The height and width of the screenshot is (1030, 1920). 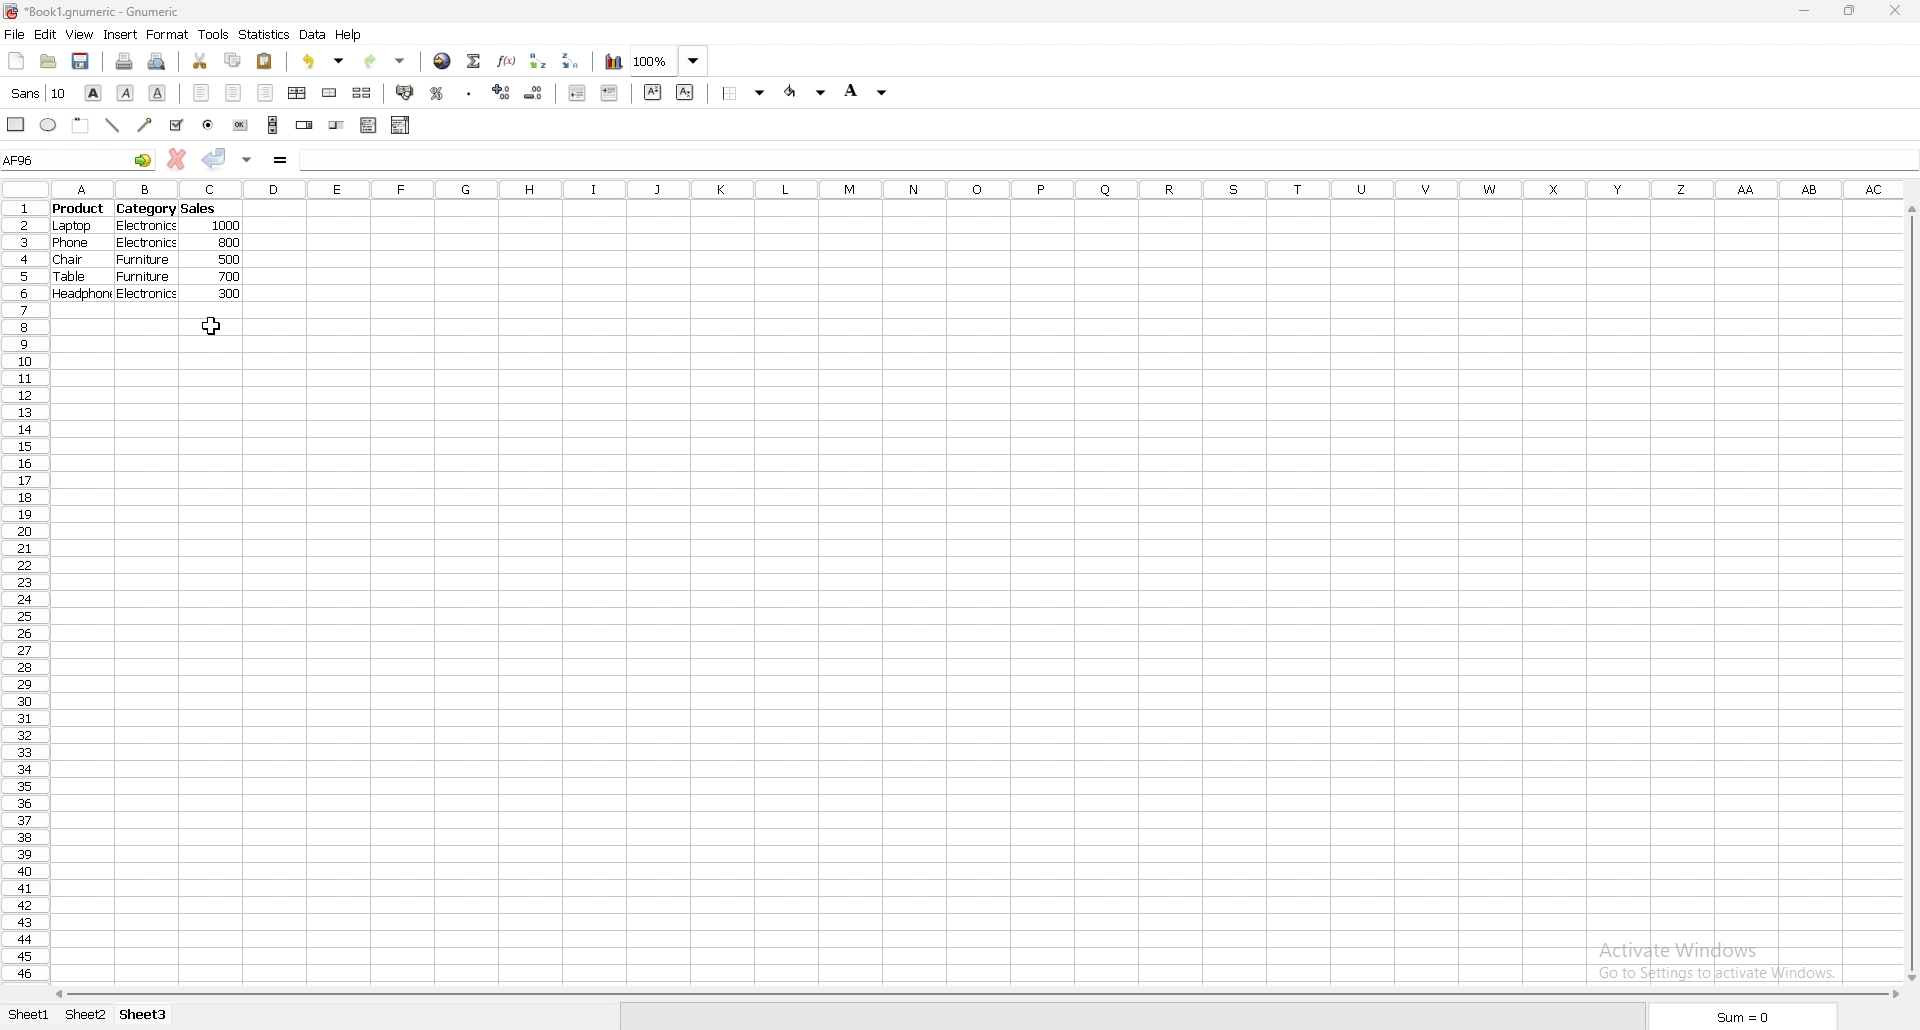 I want to click on category, so click(x=147, y=208).